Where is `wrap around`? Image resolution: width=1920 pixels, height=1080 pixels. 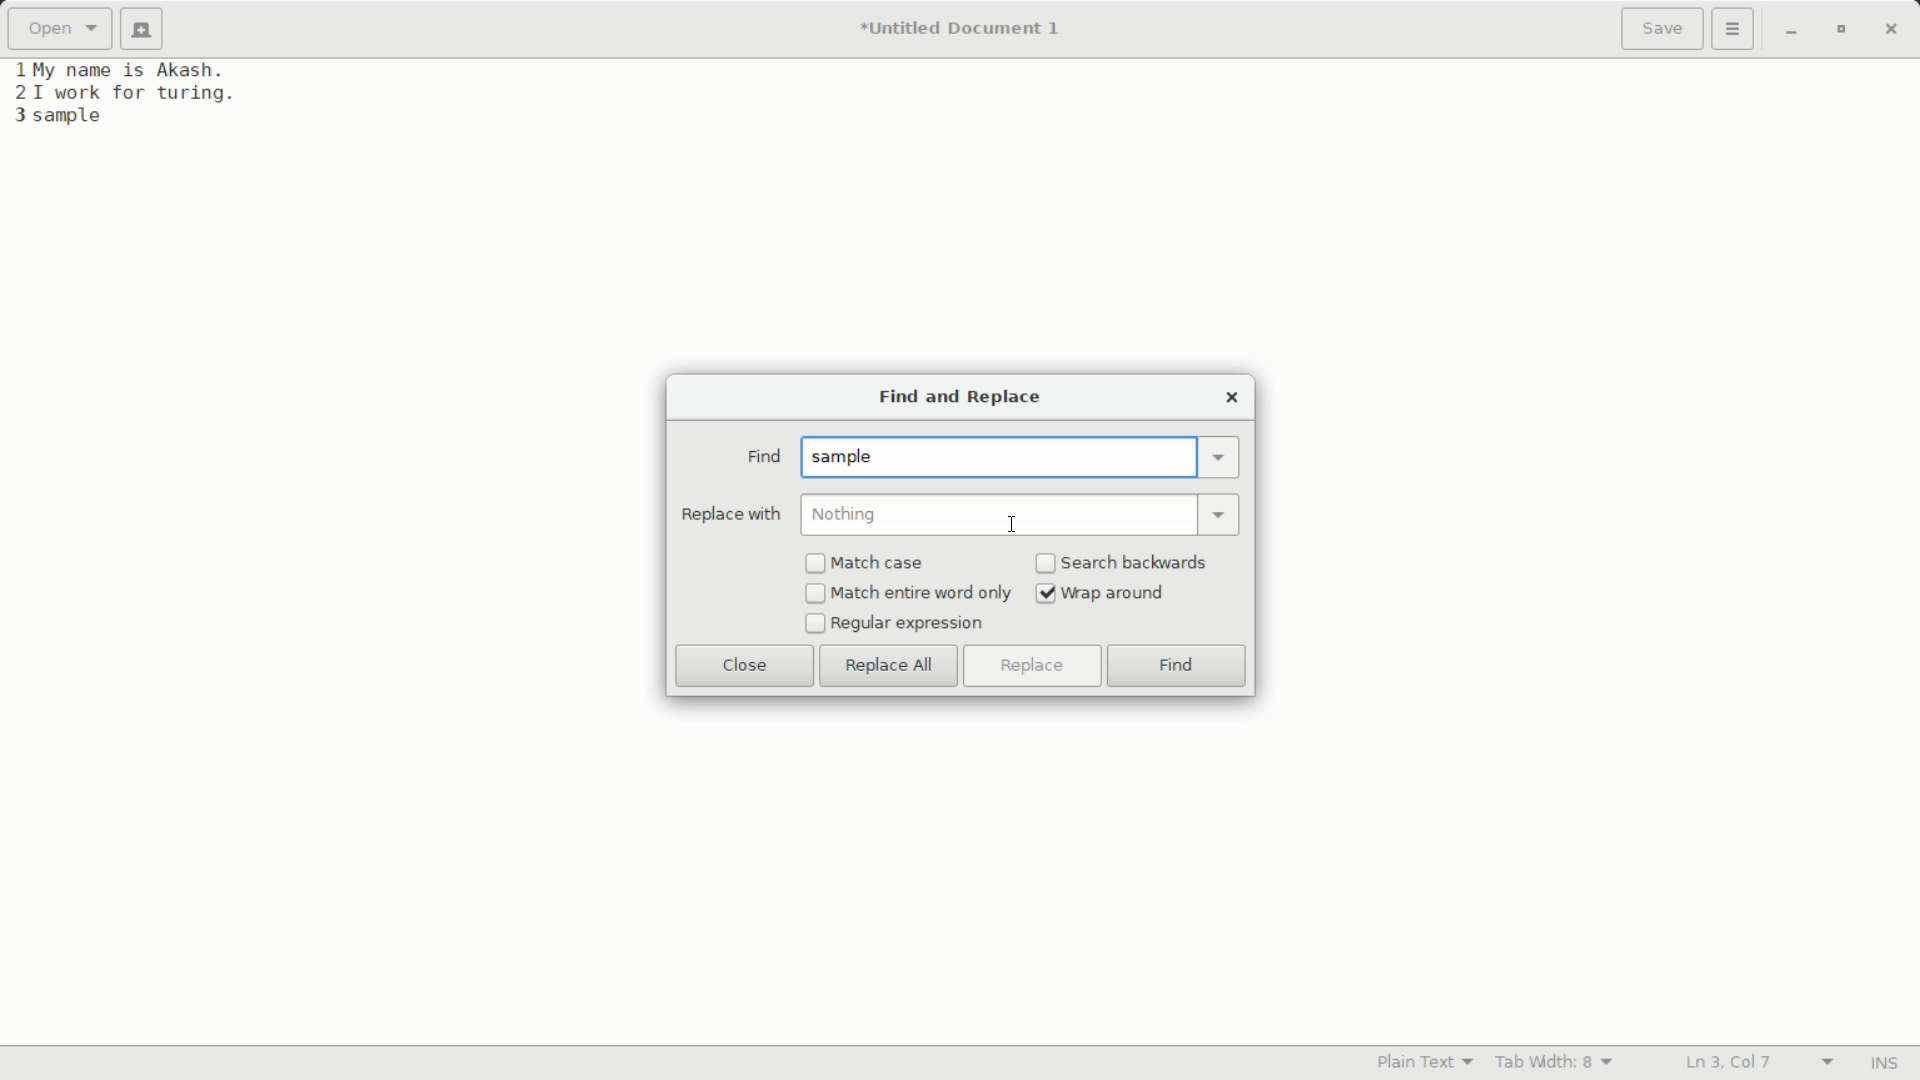
wrap around is located at coordinates (1117, 594).